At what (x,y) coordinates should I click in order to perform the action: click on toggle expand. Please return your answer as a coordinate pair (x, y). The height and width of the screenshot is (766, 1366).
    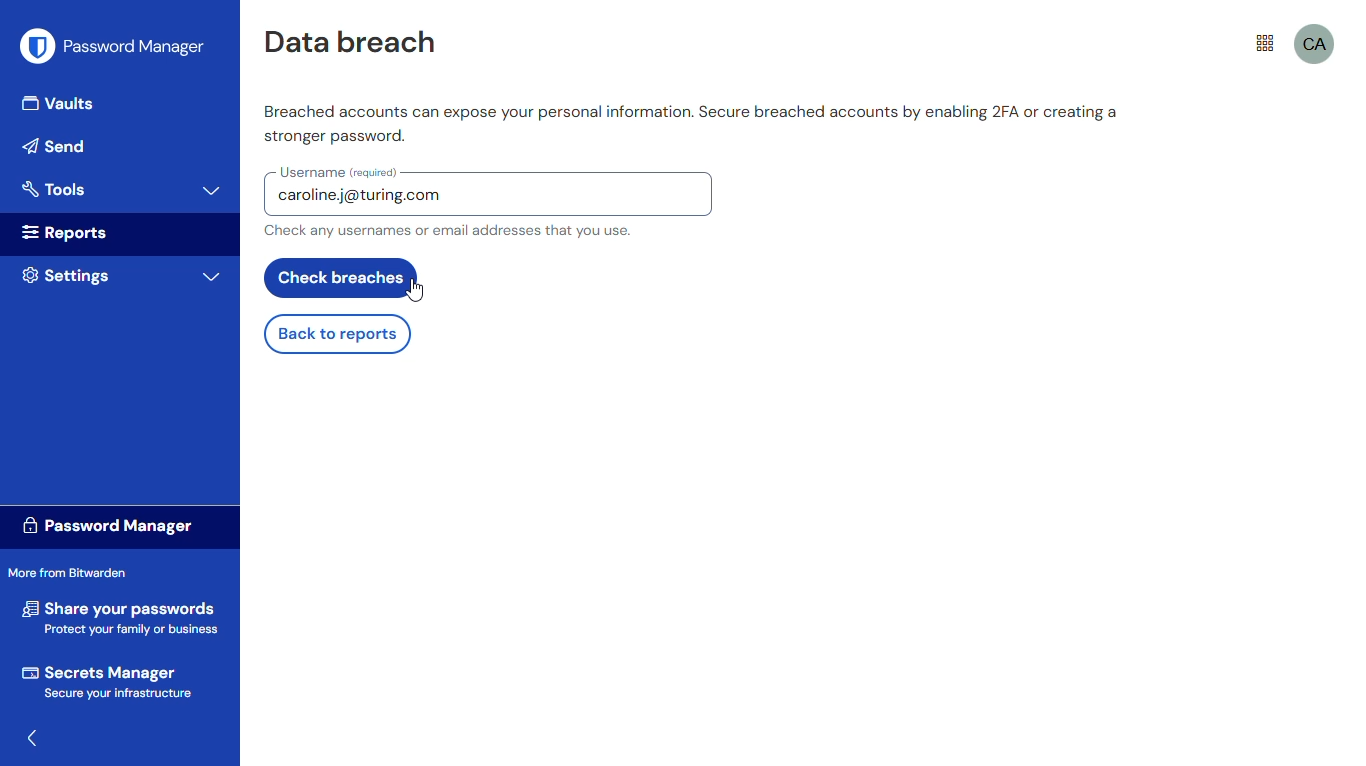
    Looking at the image, I should click on (212, 277).